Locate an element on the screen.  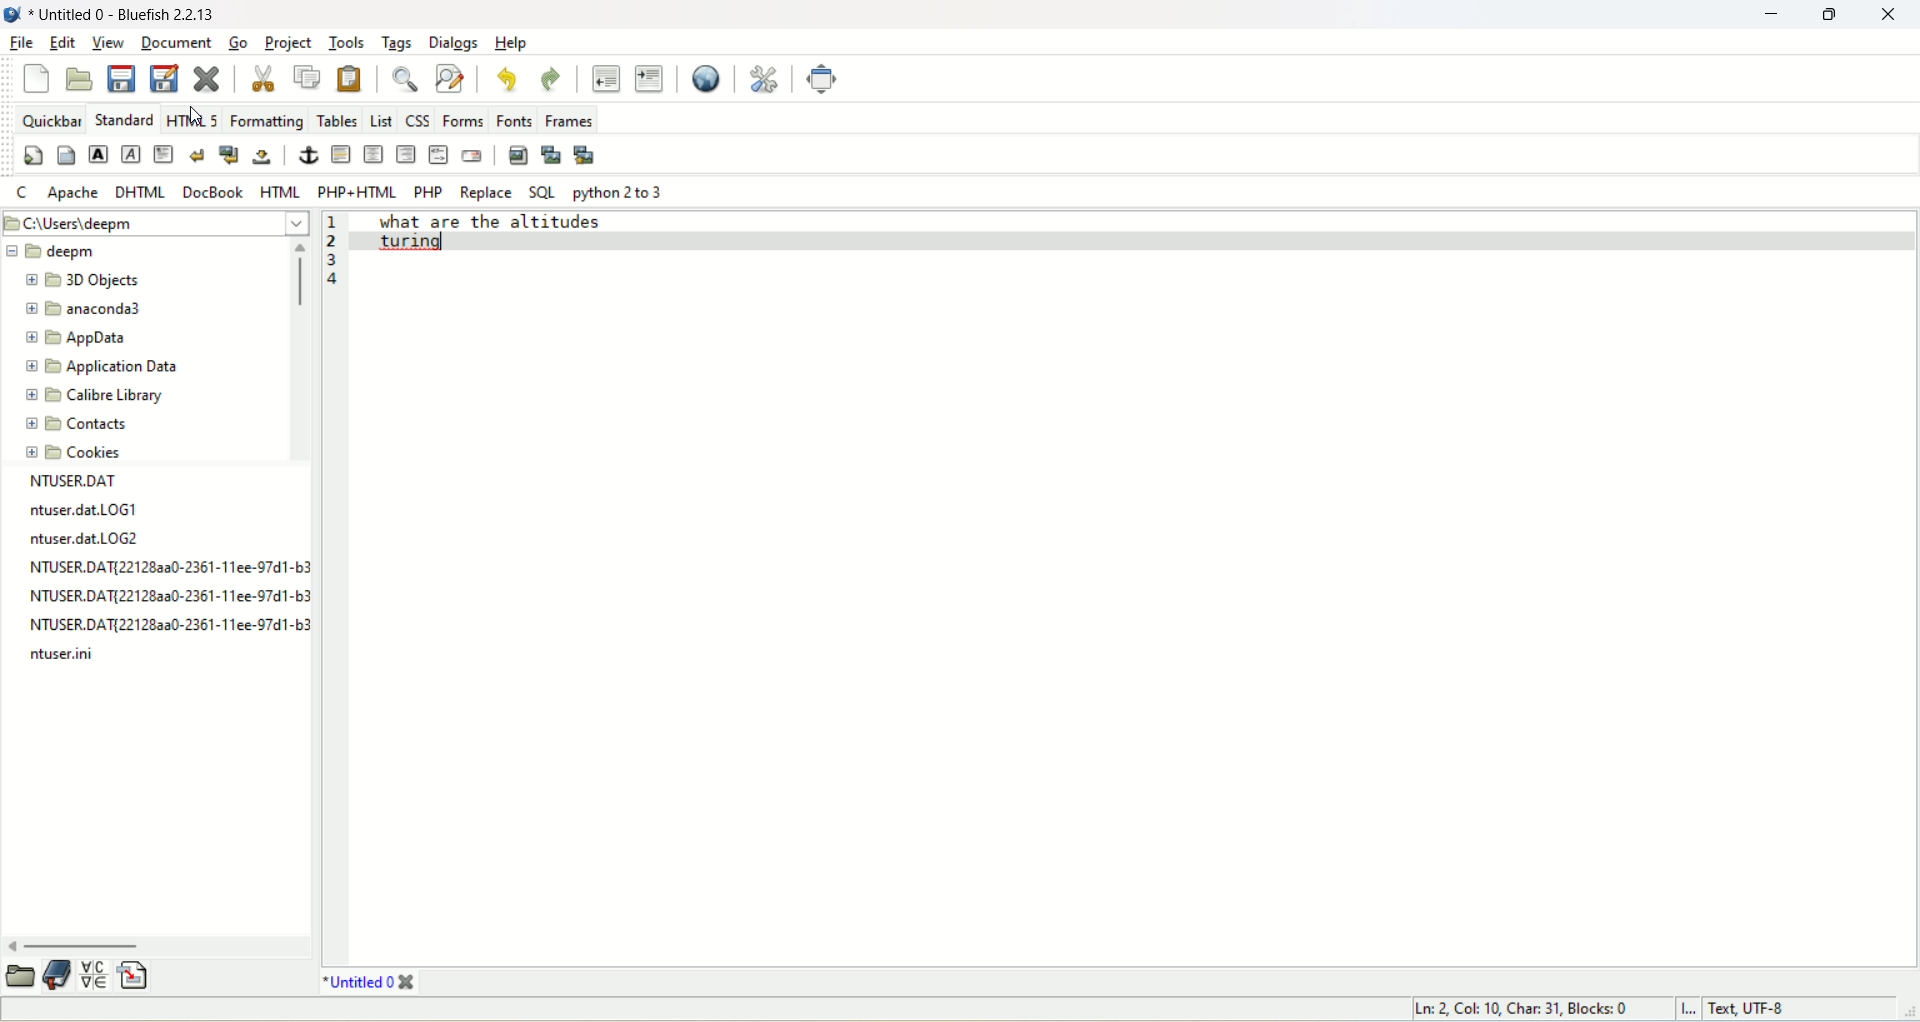
body is located at coordinates (68, 157).